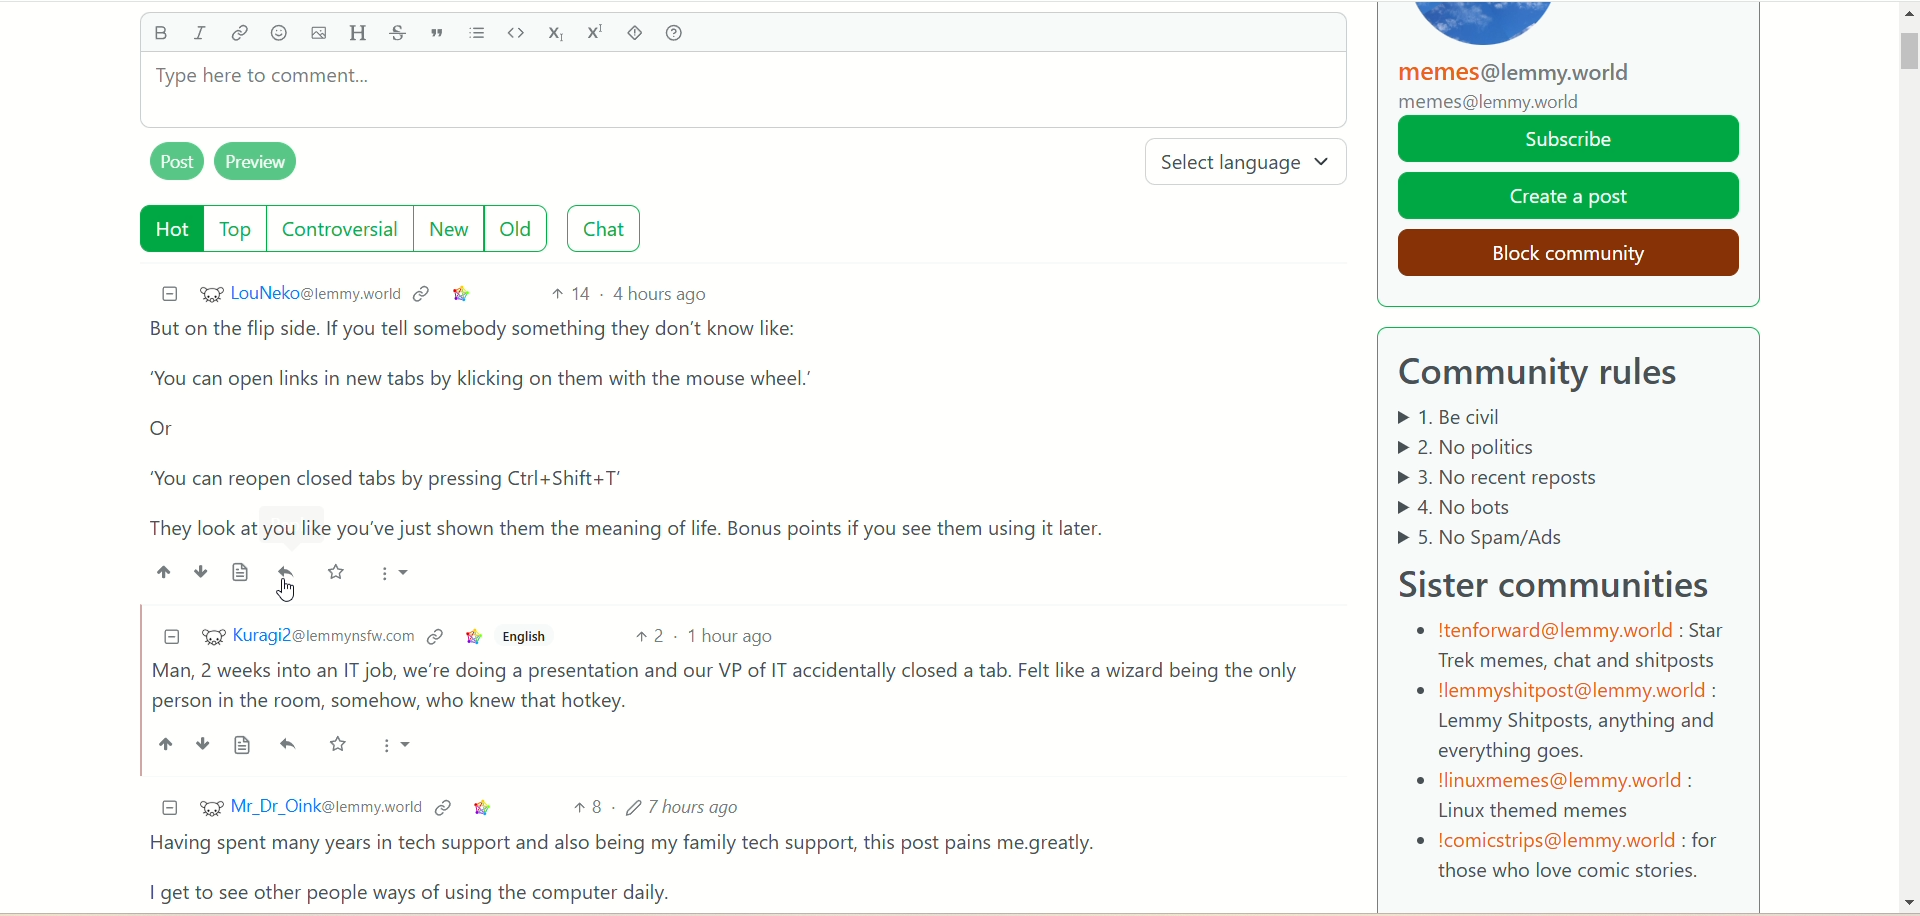  Describe the element at coordinates (646, 868) in the screenshot. I see `comment of Dr.Oink` at that location.